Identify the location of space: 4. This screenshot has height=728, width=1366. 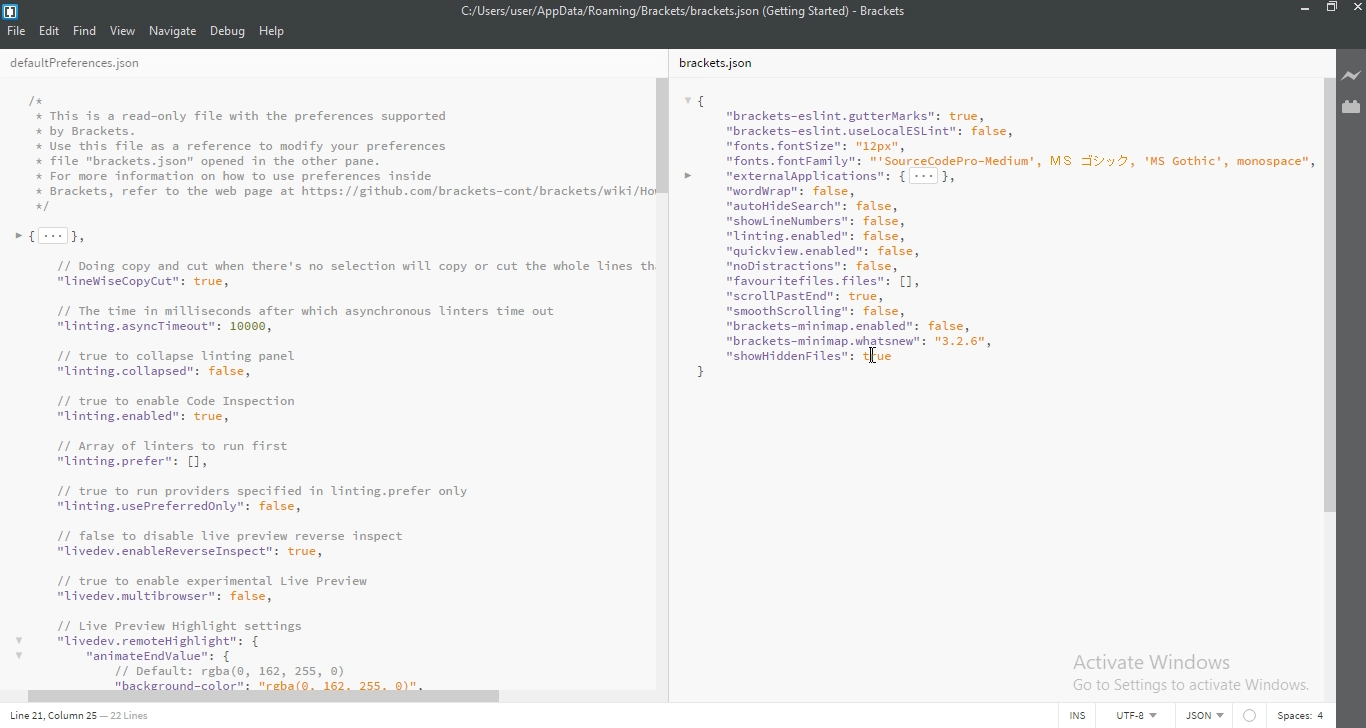
(1304, 716).